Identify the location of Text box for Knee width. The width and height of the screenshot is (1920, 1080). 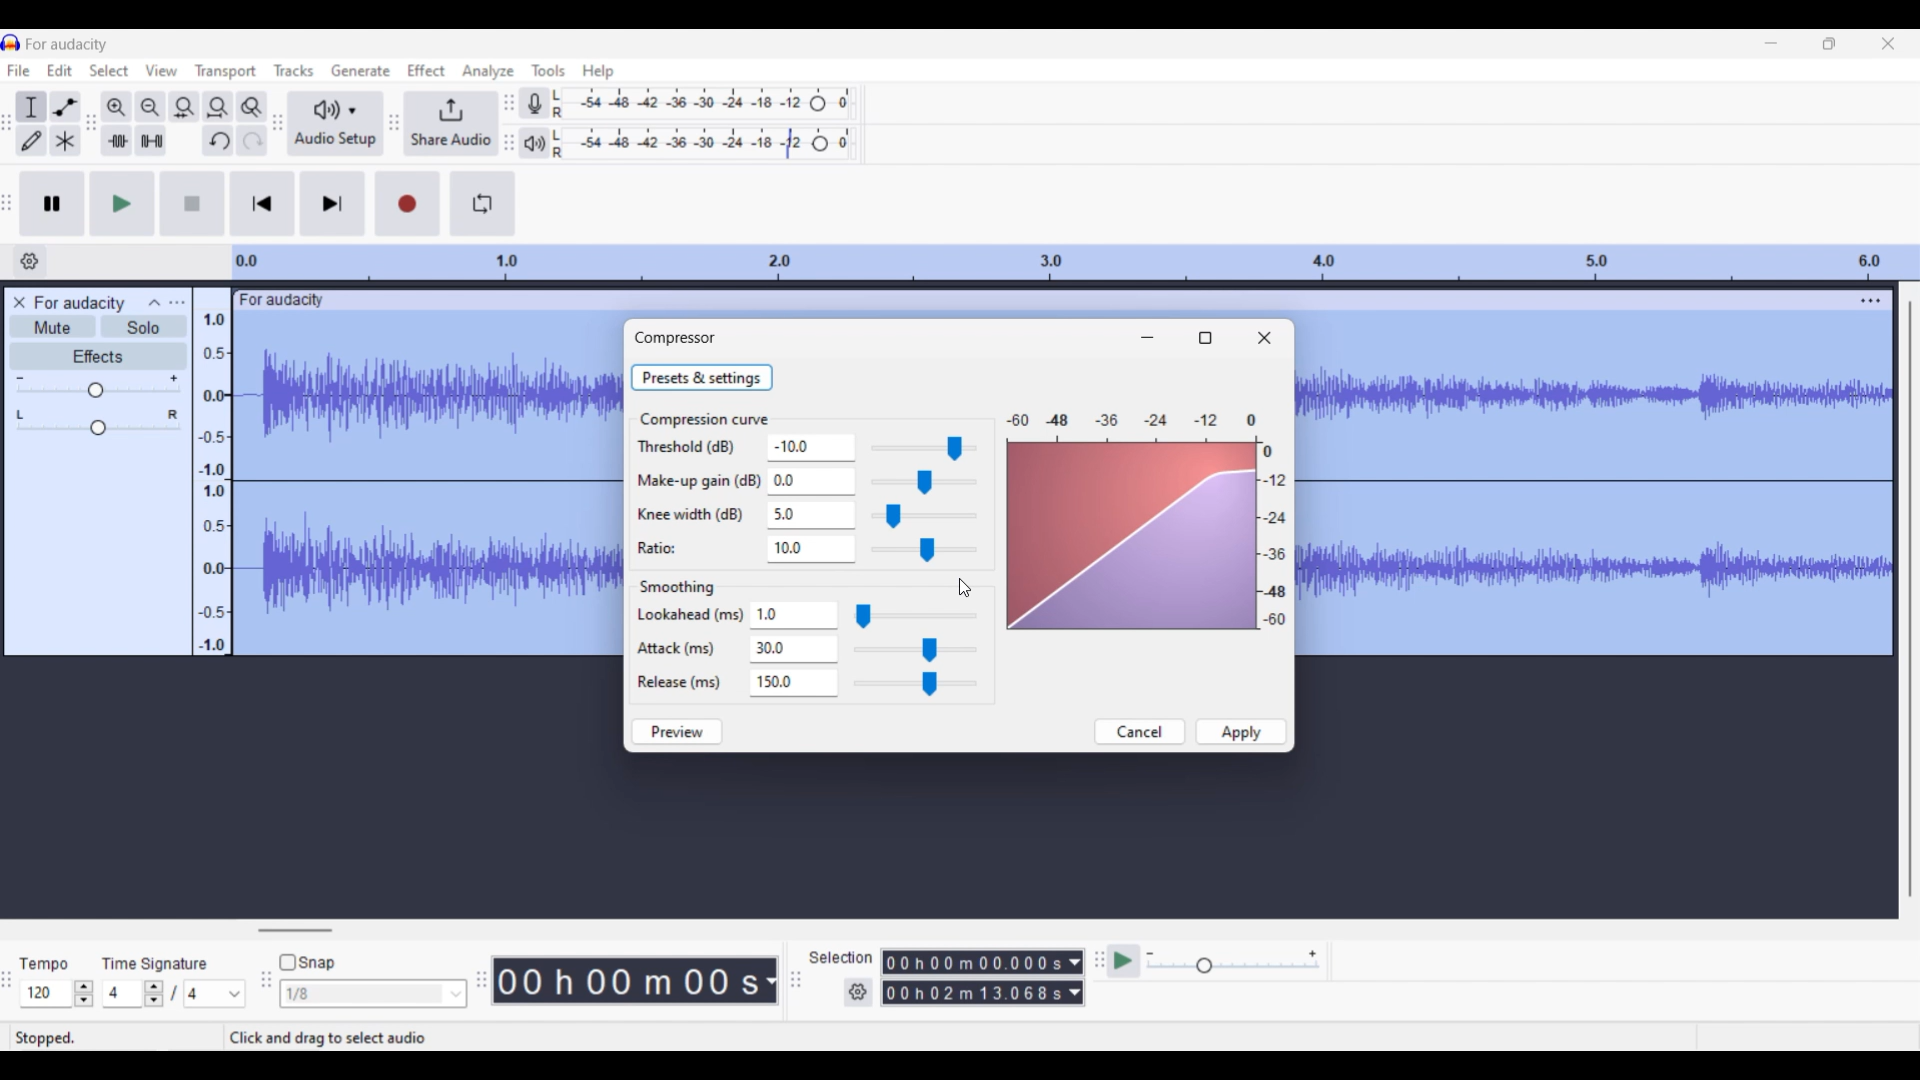
(808, 516).